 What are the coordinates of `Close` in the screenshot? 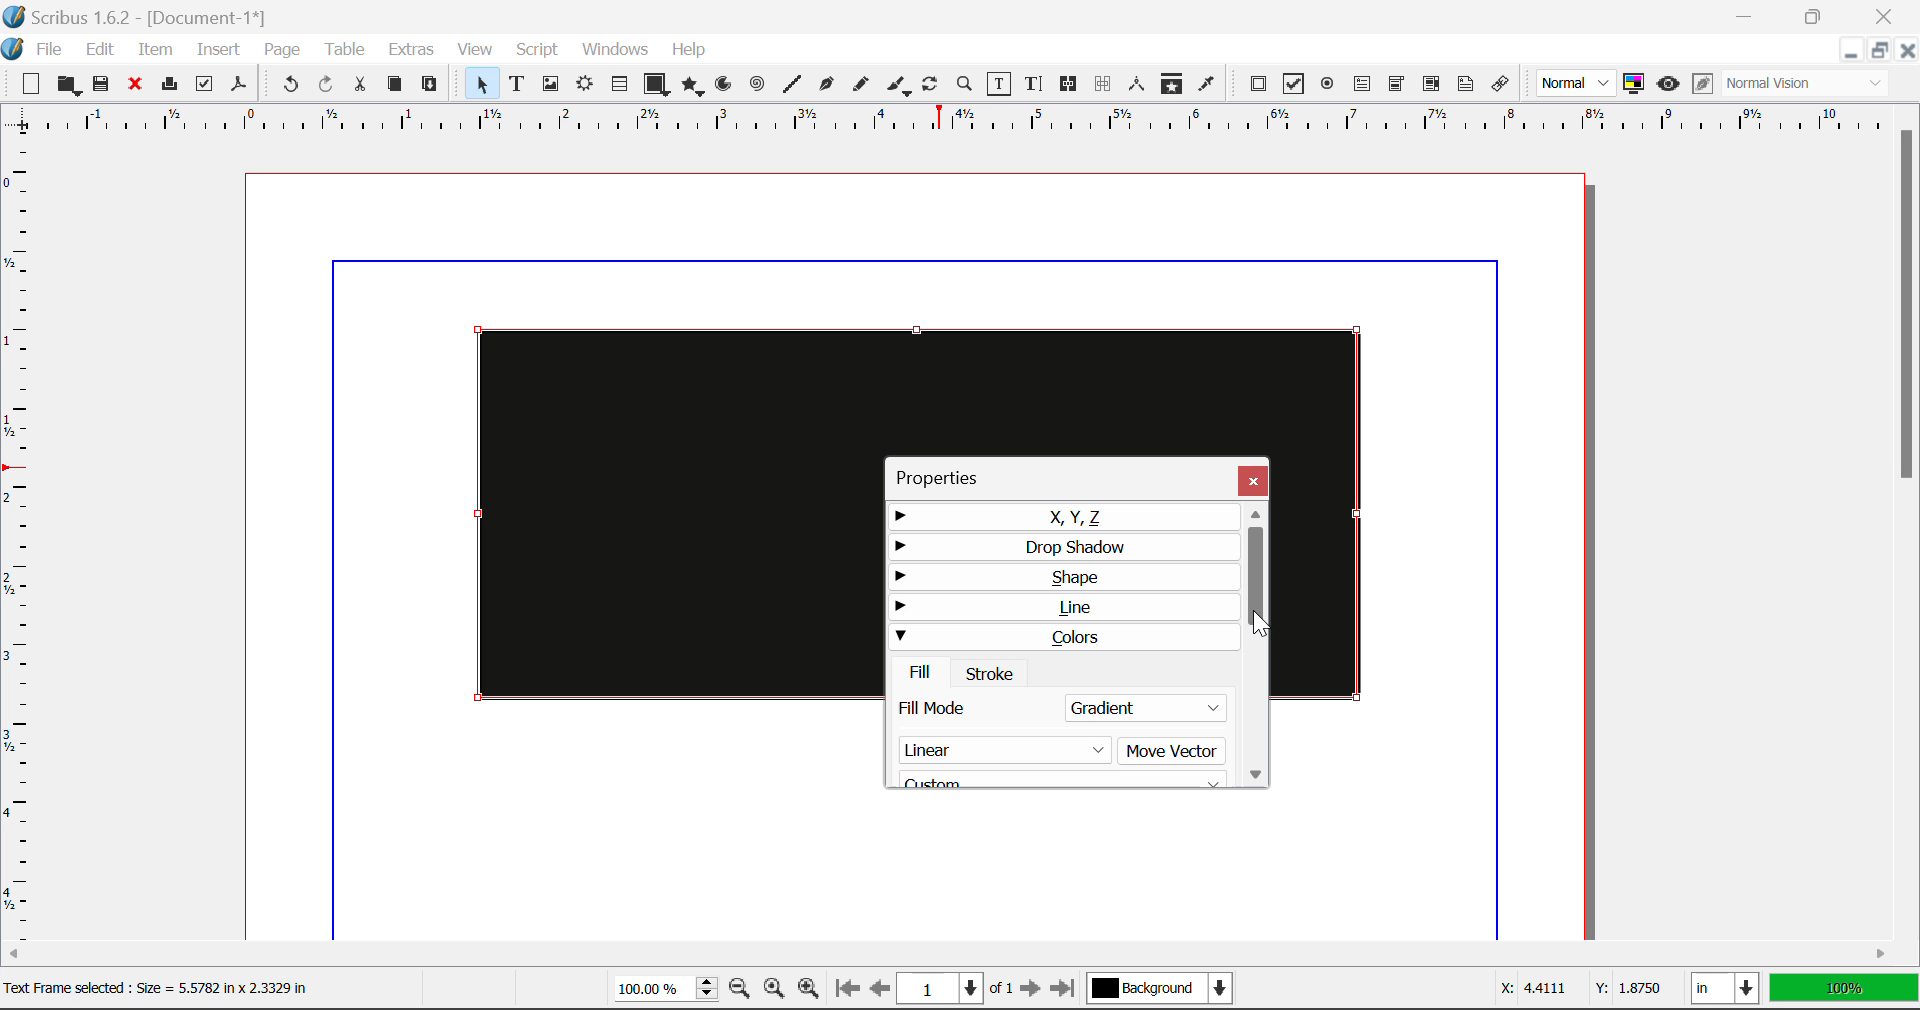 It's located at (1906, 50).